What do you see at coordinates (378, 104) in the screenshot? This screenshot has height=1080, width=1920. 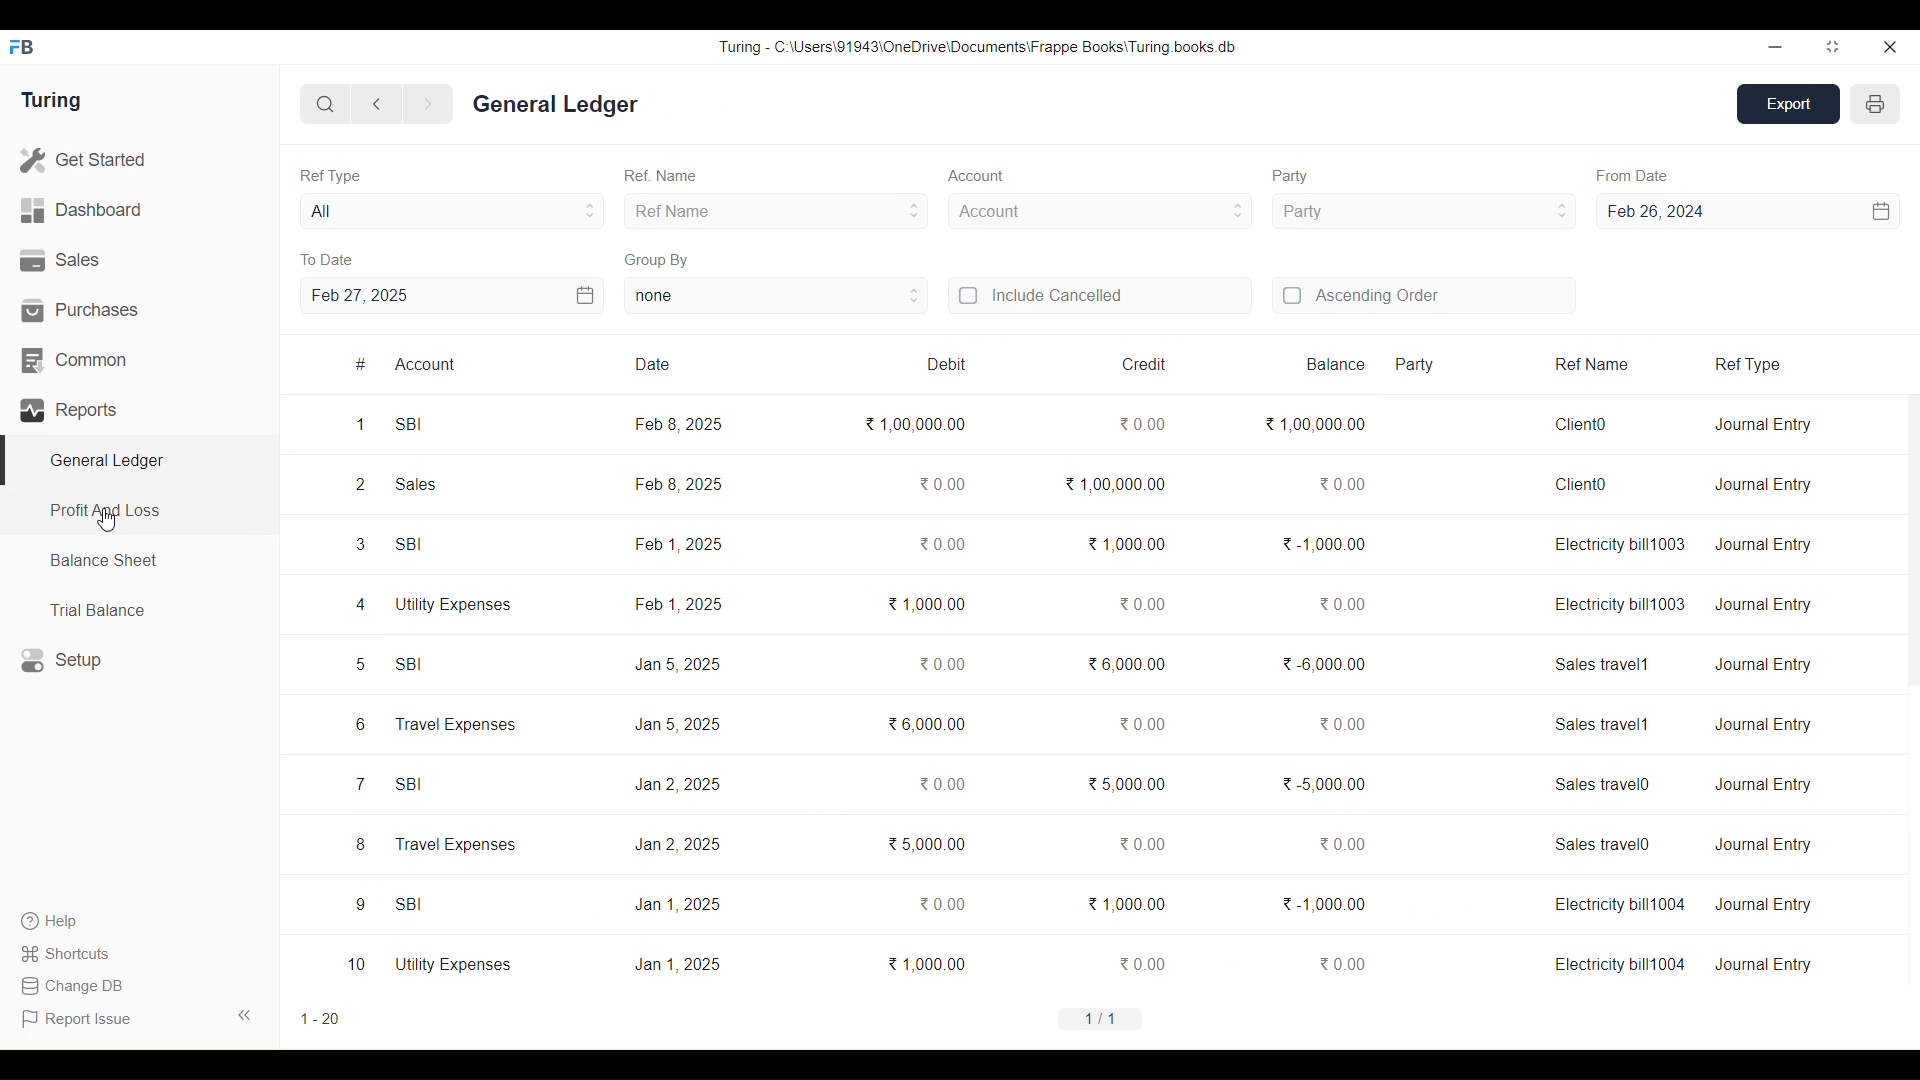 I see `Previous` at bounding box center [378, 104].